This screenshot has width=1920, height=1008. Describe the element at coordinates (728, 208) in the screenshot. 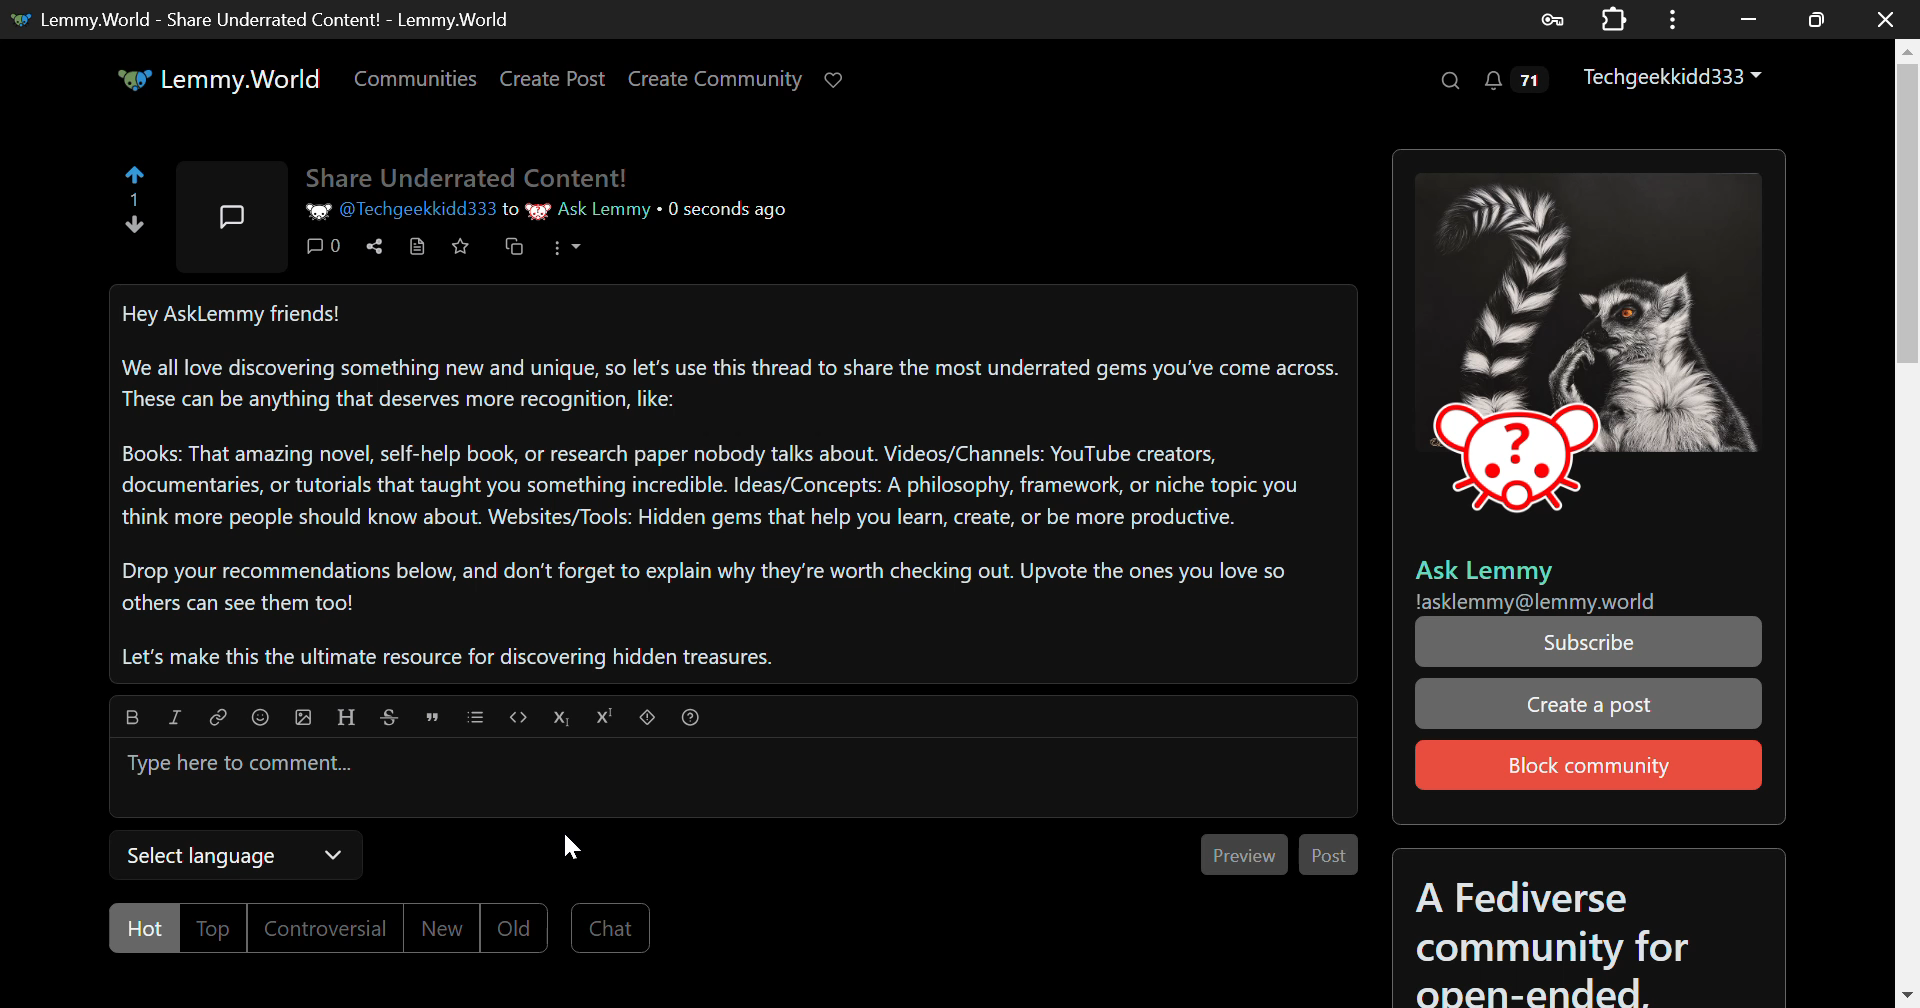

I see `0 seconds ago` at that location.